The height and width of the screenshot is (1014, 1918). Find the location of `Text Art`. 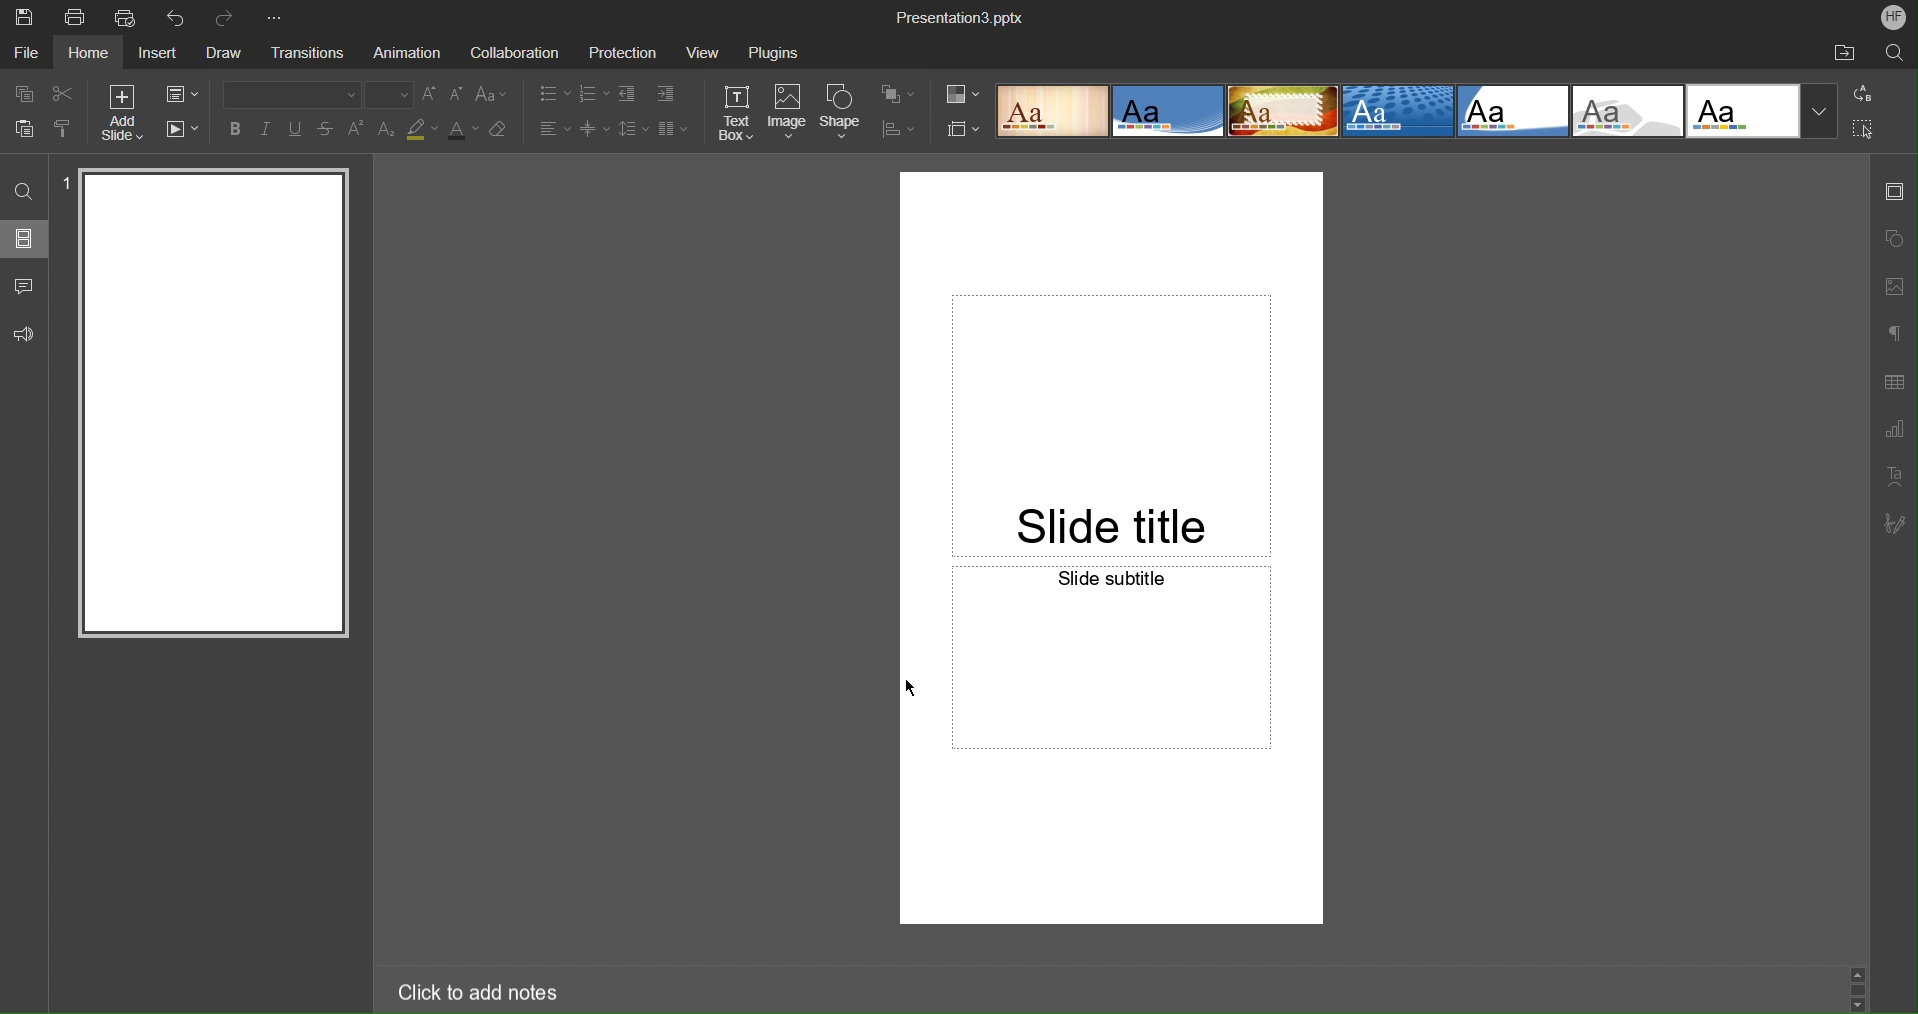

Text Art is located at coordinates (1894, 477).